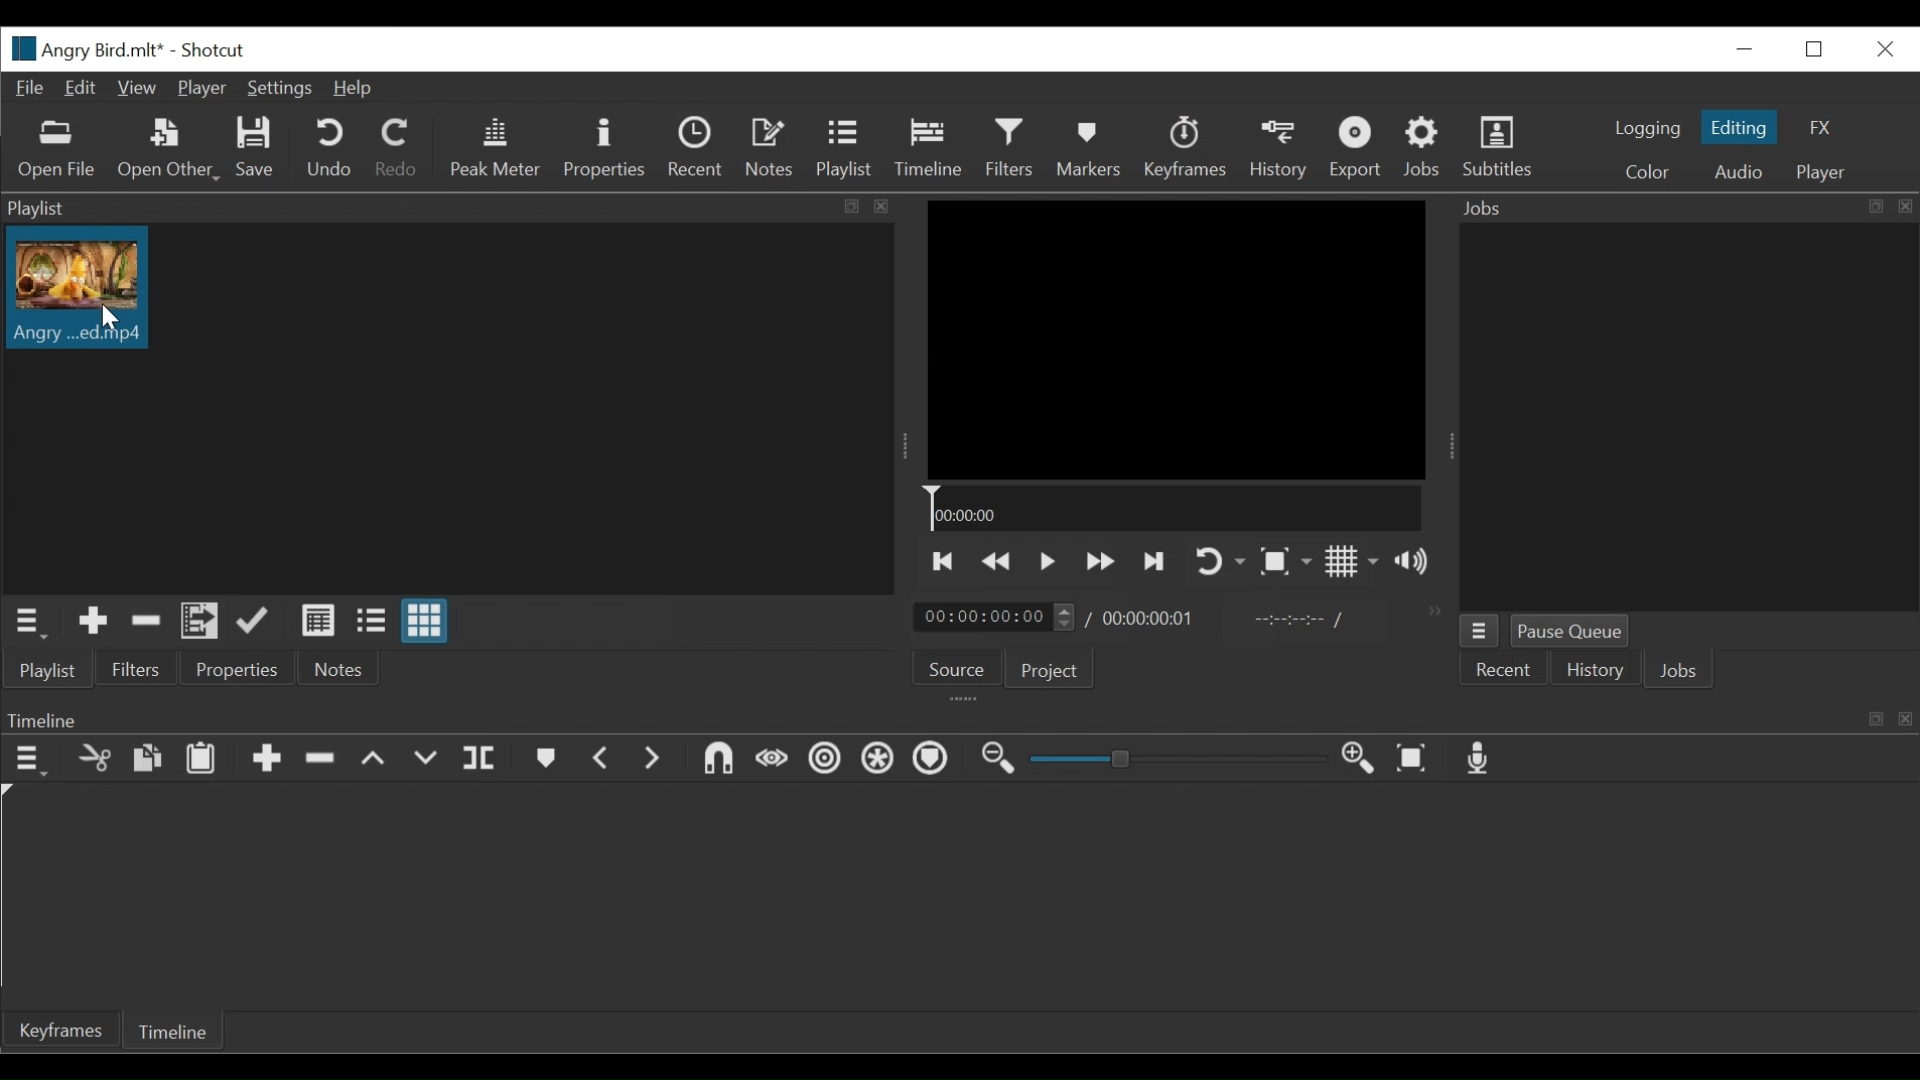 This screenshot has height=1080, width=1920. I want to click on Settings, so click(281, 89).